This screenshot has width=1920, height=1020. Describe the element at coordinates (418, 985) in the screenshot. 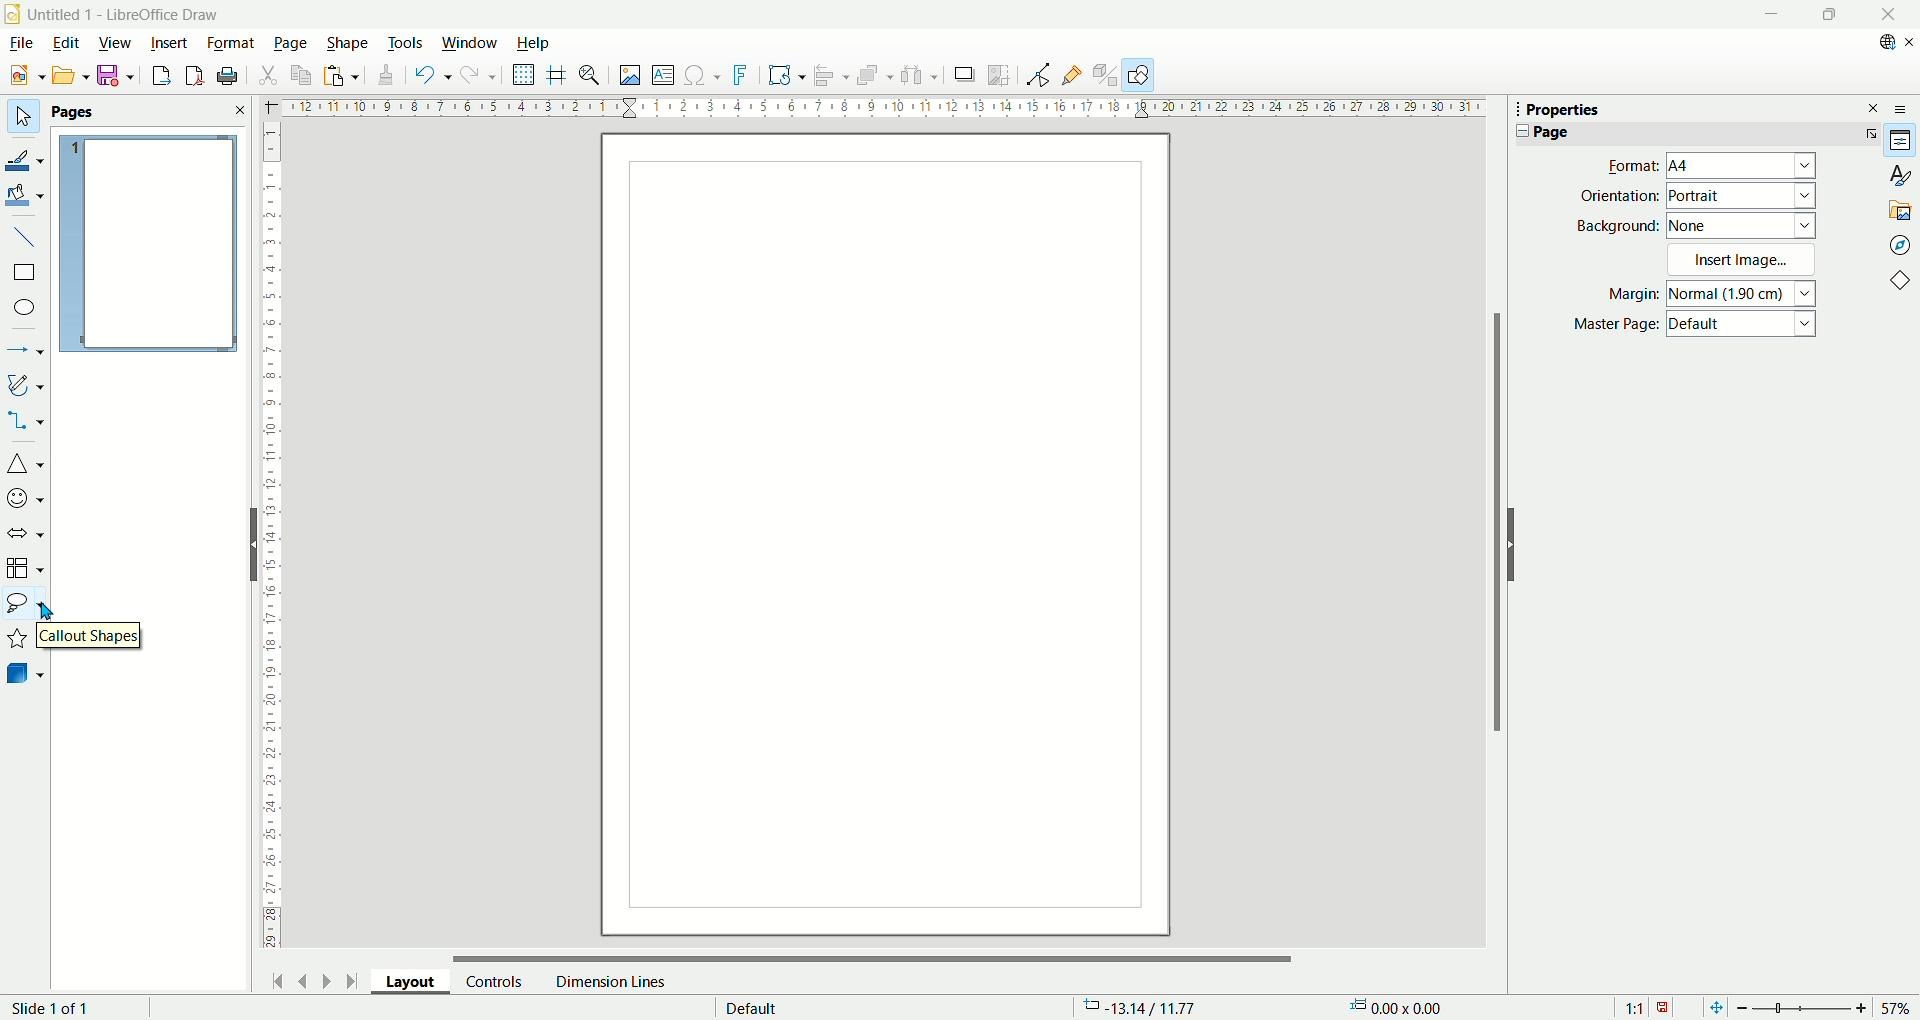

I see `layout` at that location.